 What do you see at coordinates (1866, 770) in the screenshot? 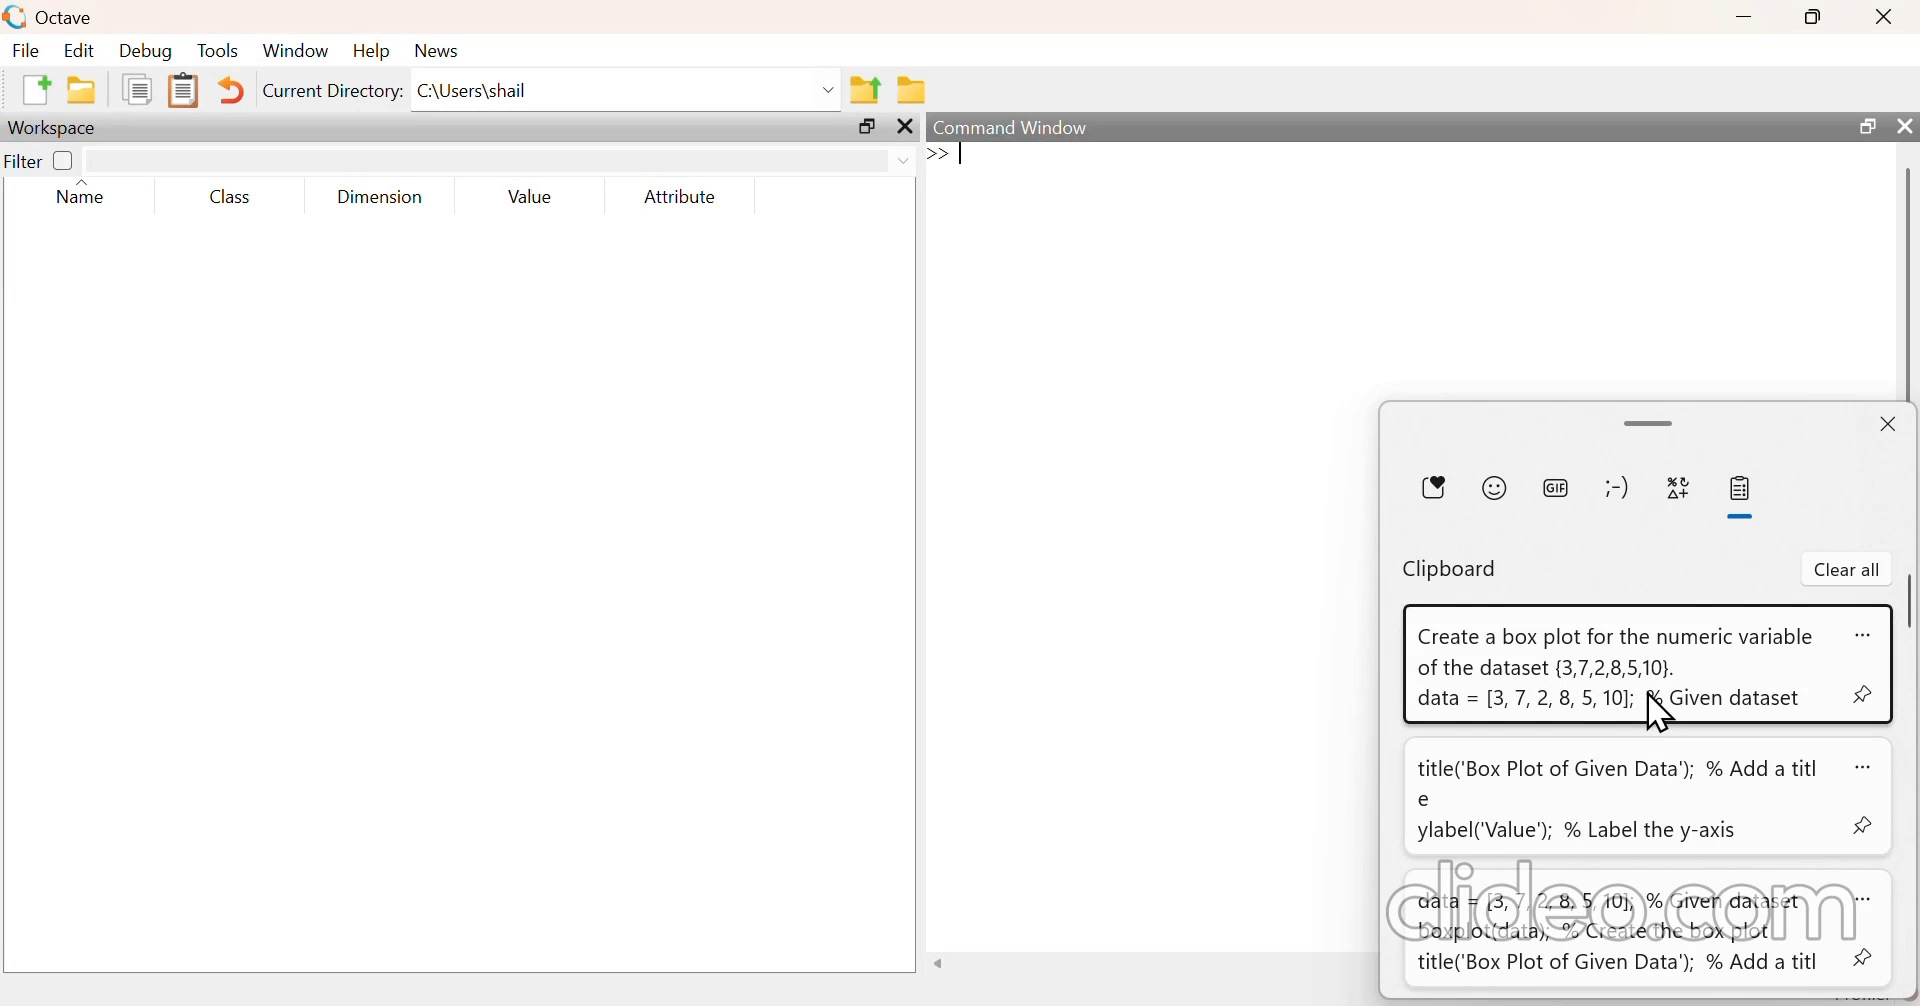
I see `more options` at bounding box center [1866, 770].